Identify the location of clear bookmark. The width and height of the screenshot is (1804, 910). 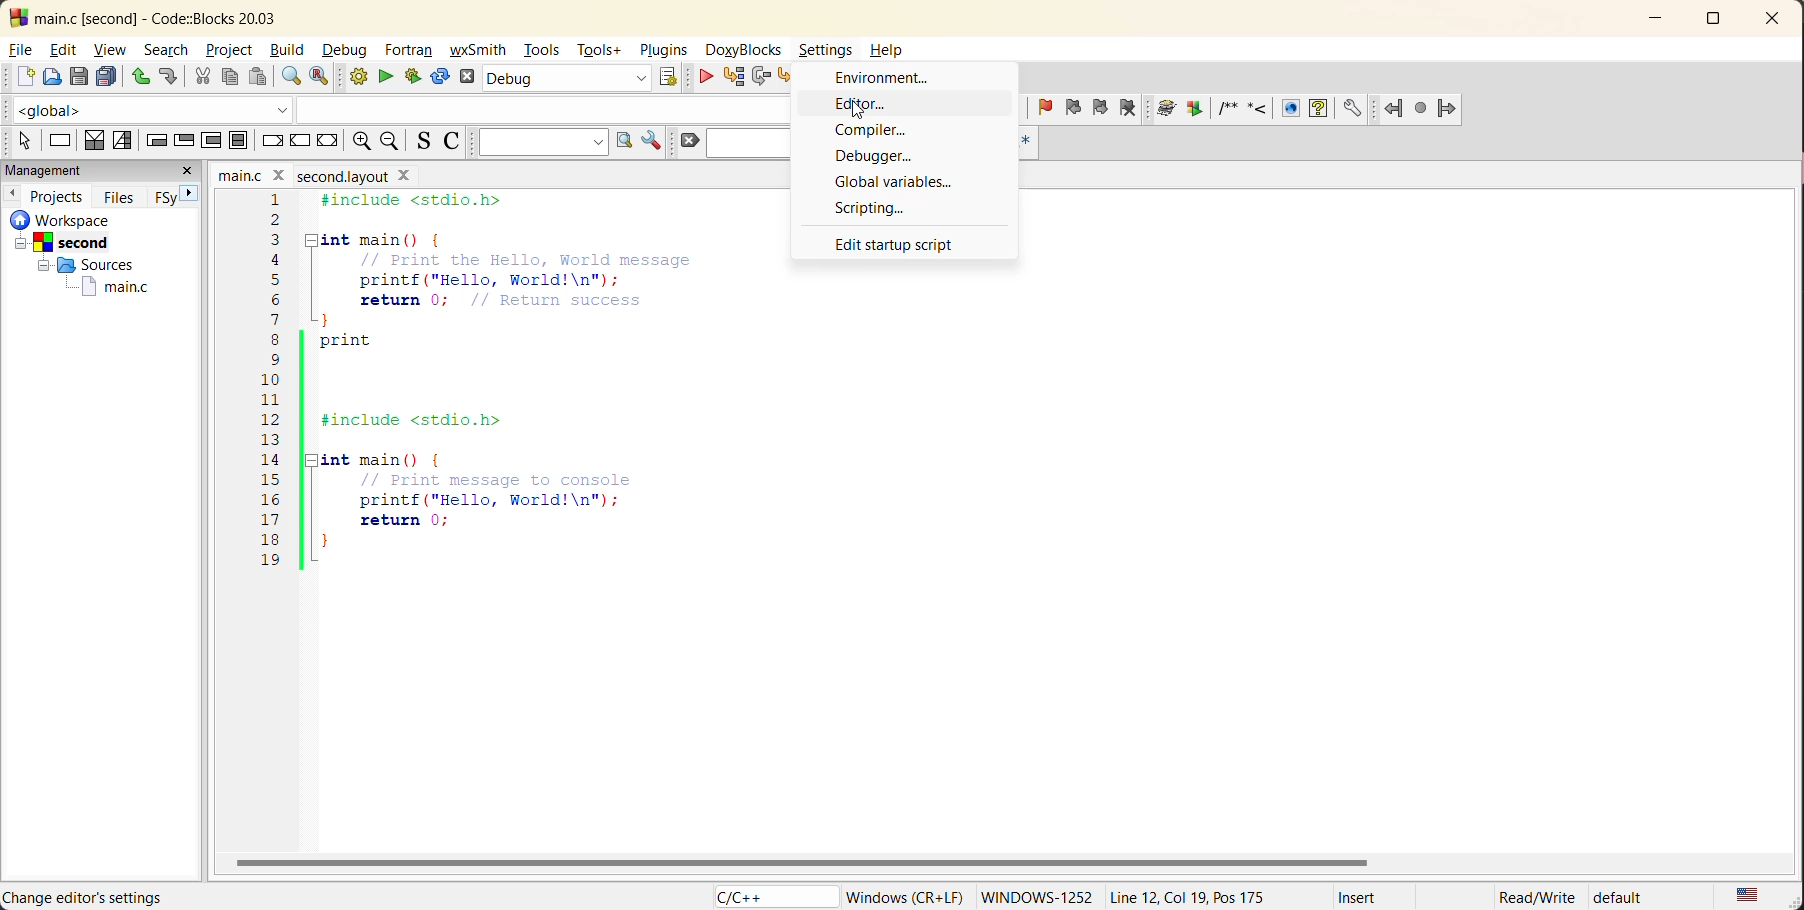
(1130, 108).